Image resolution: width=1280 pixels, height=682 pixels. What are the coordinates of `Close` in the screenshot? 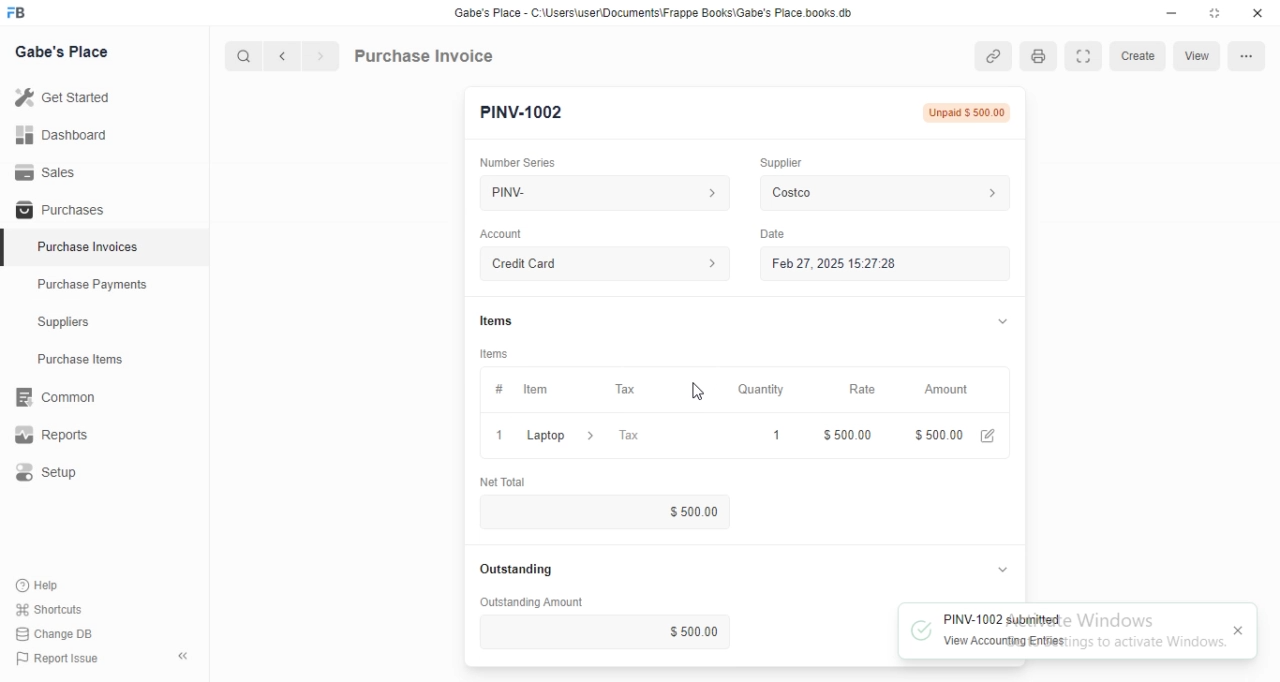 It's located at (1258, 13).